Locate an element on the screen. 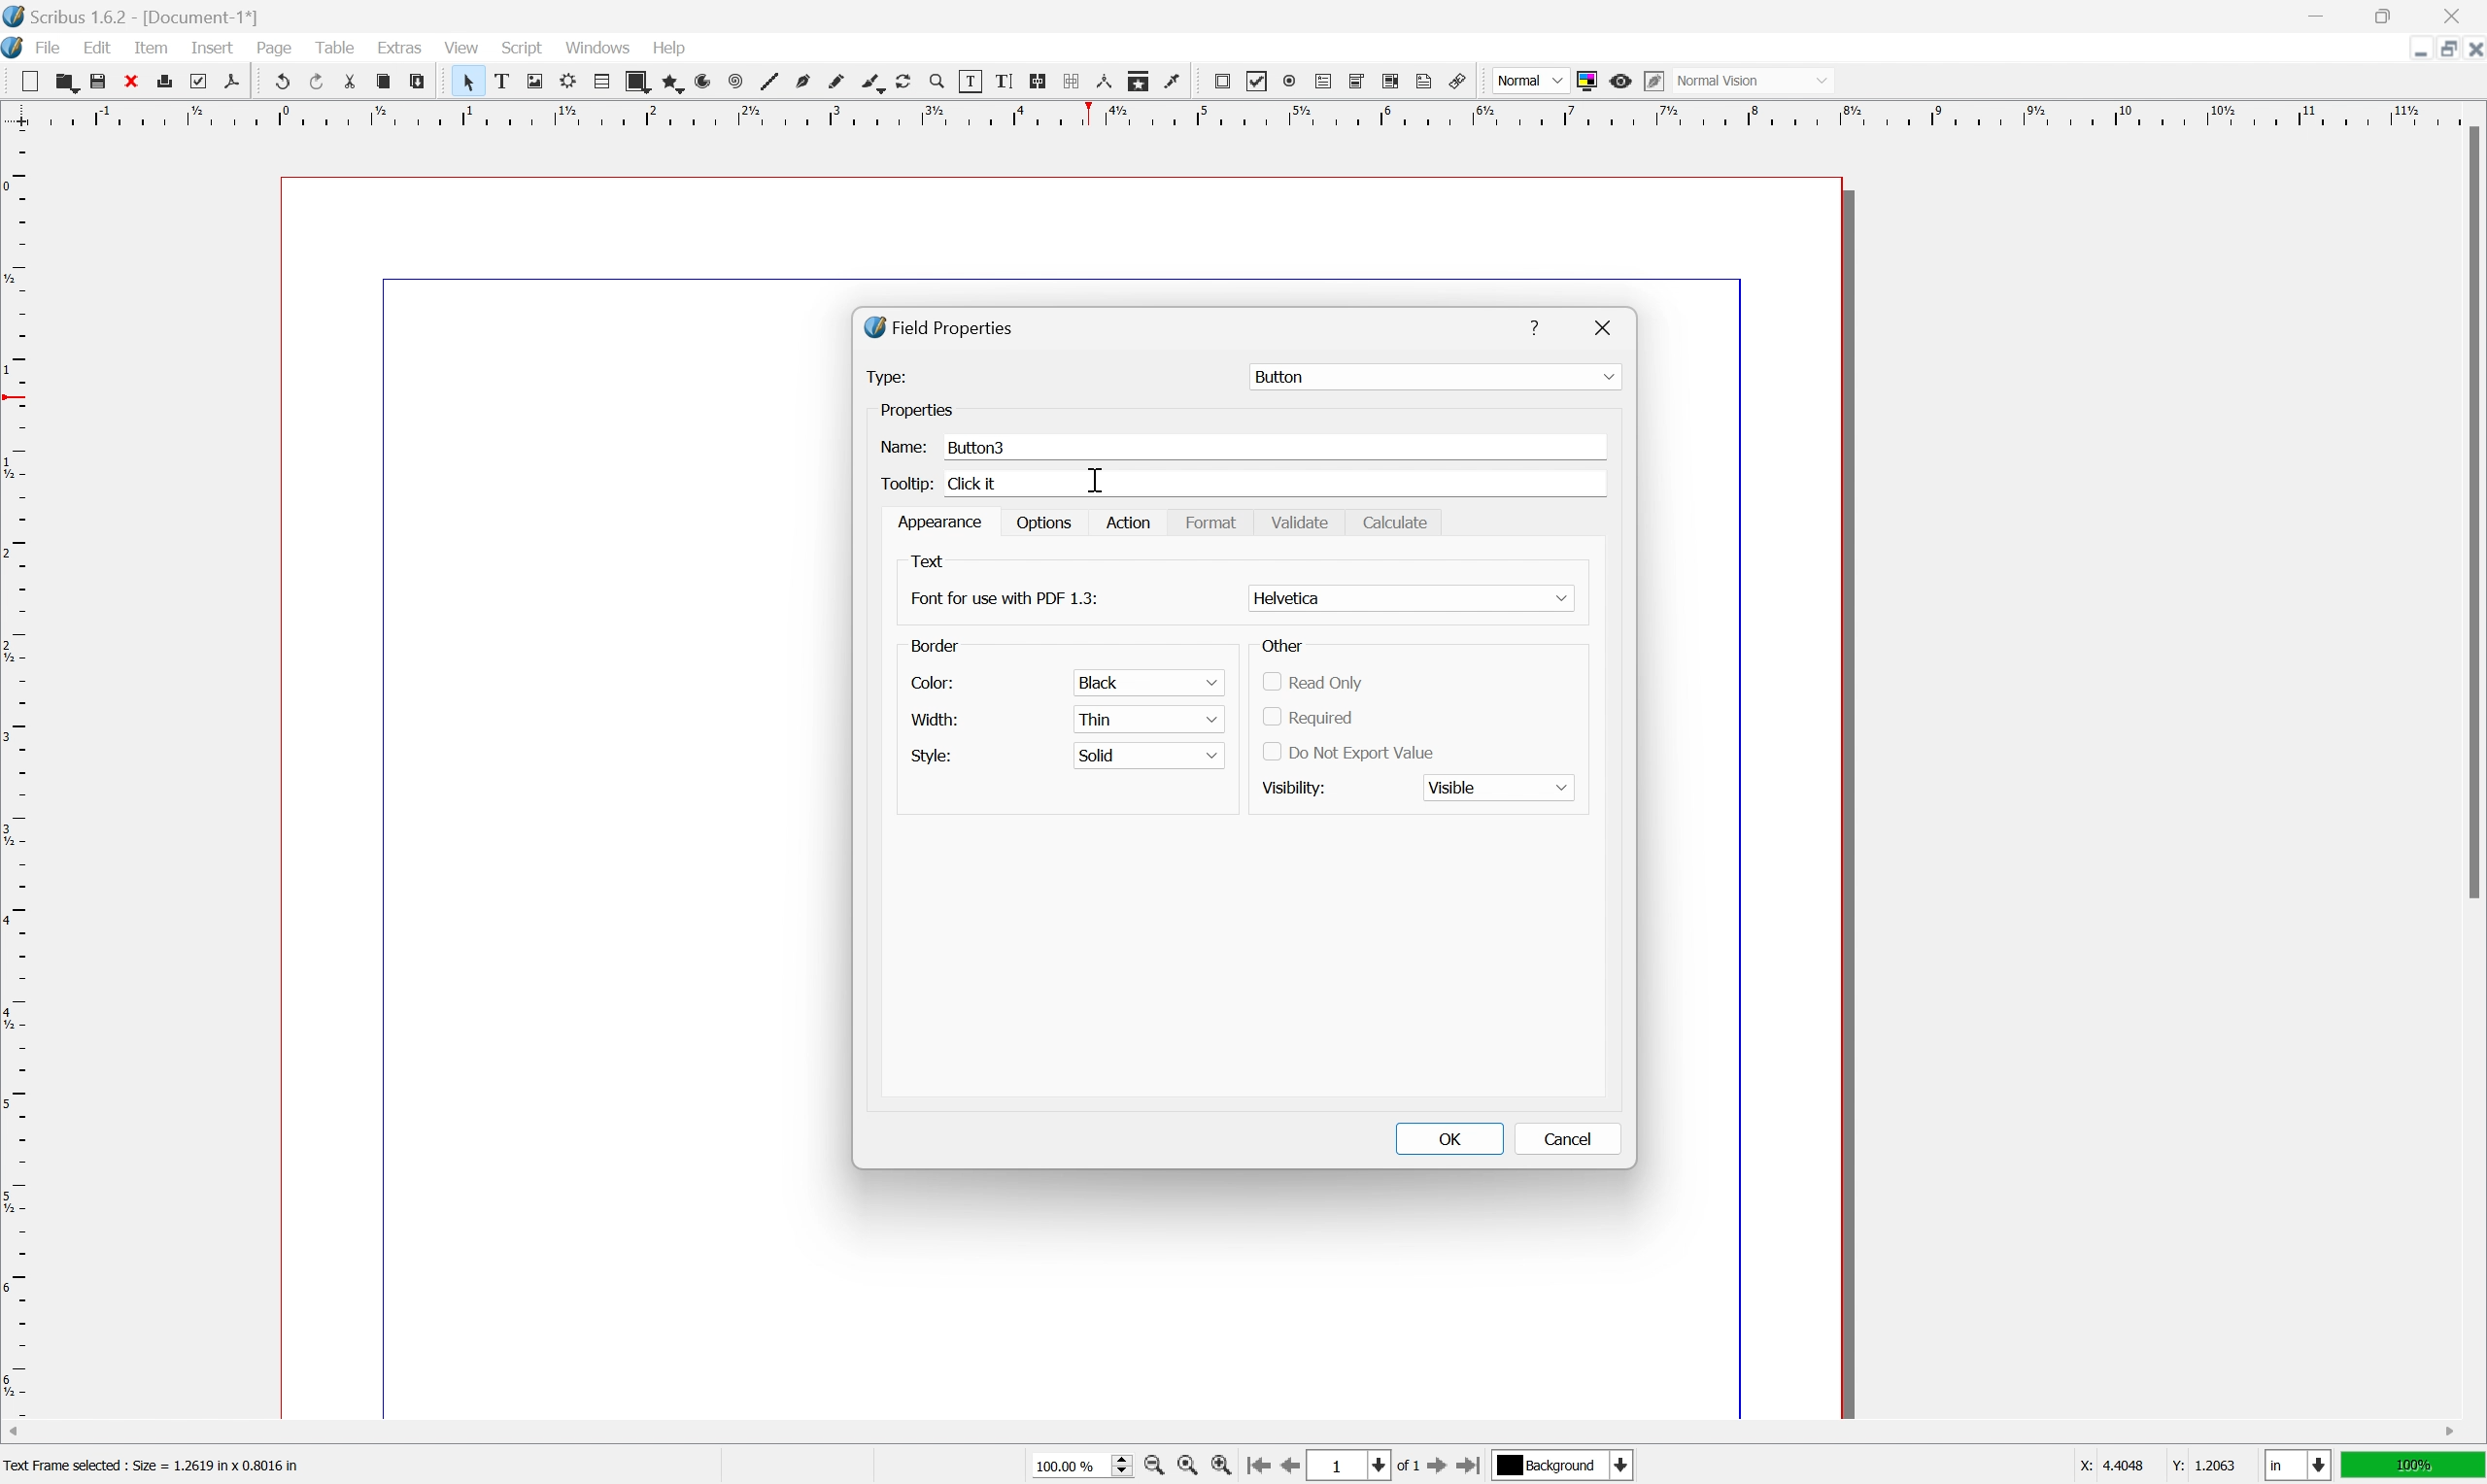  save is located at coordinates (95, 81).